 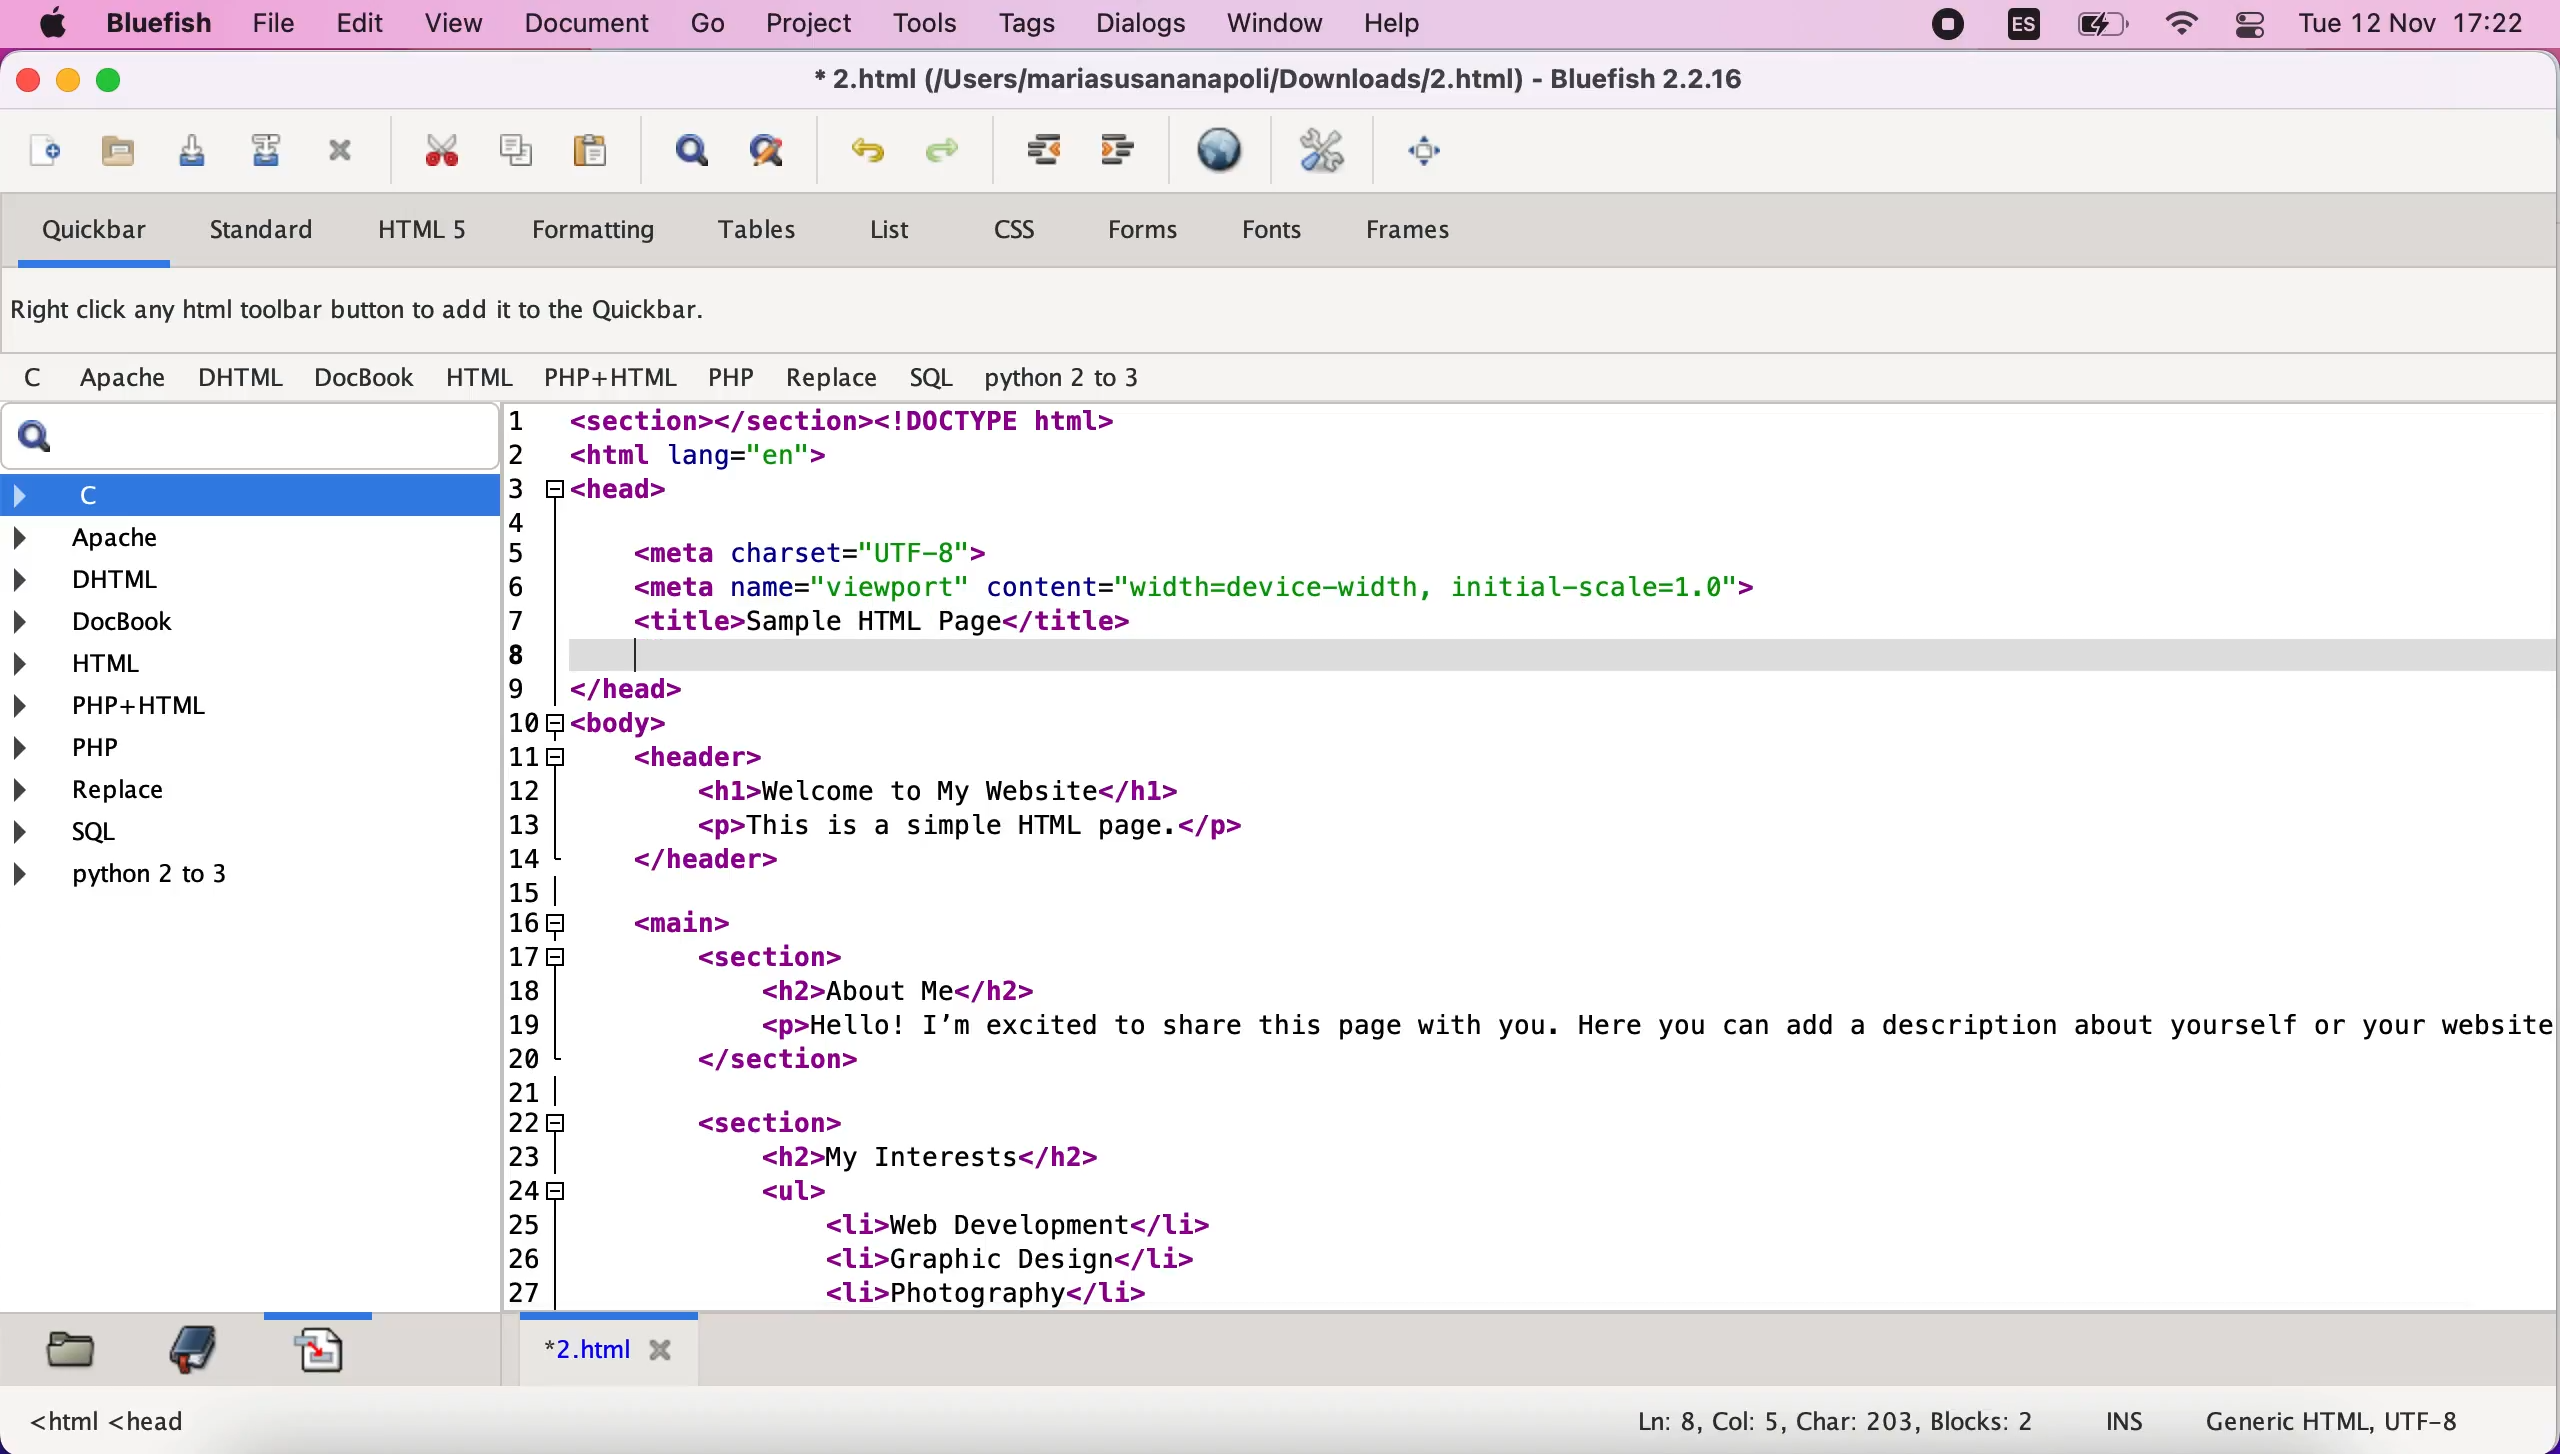 I want to click on battery, so click(x=2096, y=32).